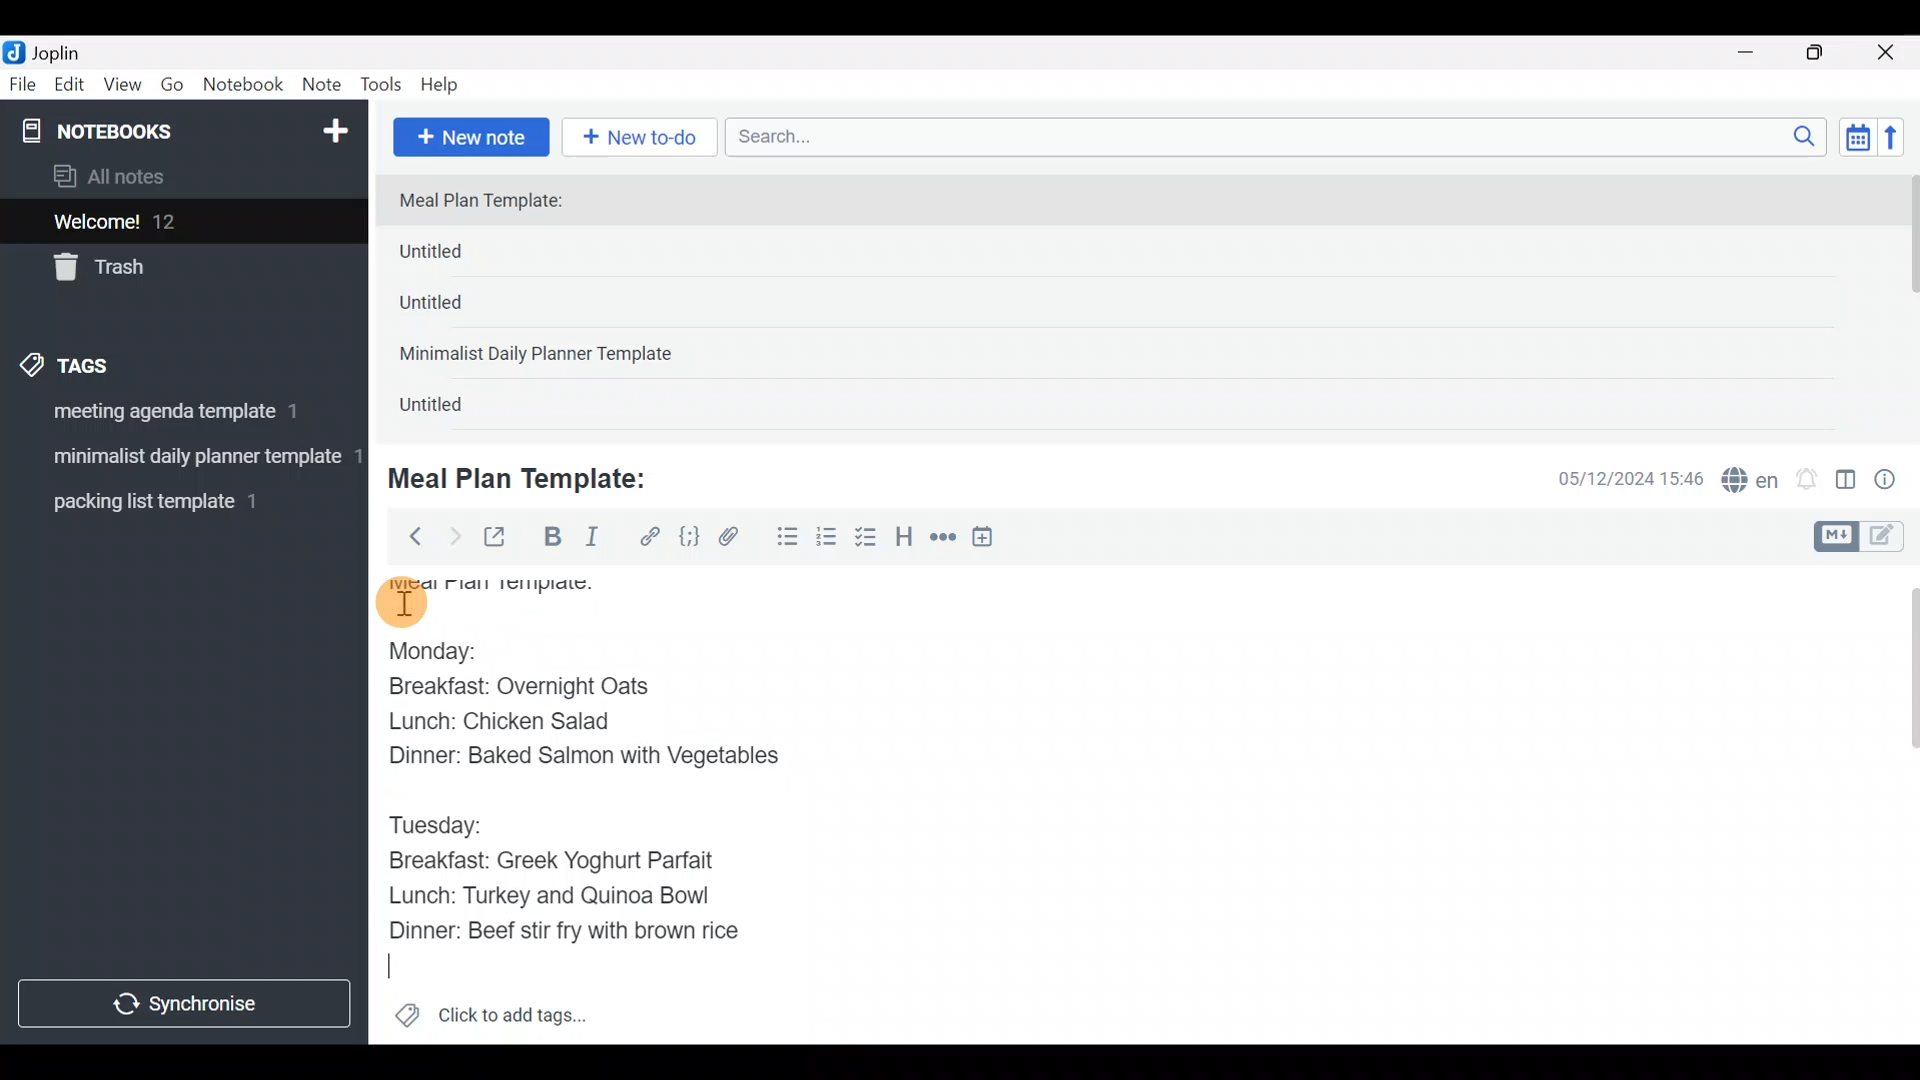 The image size is (1920, 1080). Describe the element at coordinates (1864, 534) in the screenshot. I see `Toggle editors` at that location.